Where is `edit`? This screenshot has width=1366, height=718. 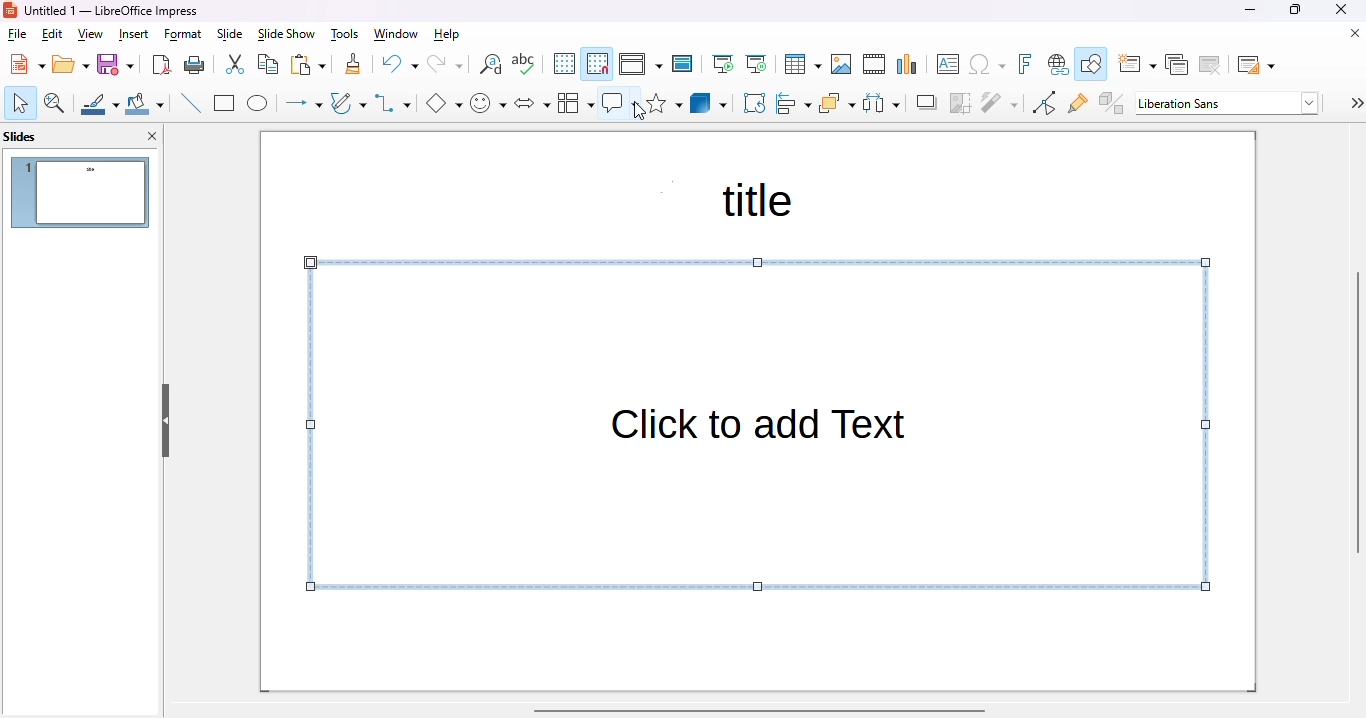
edit is located at coordinates (53, 34).